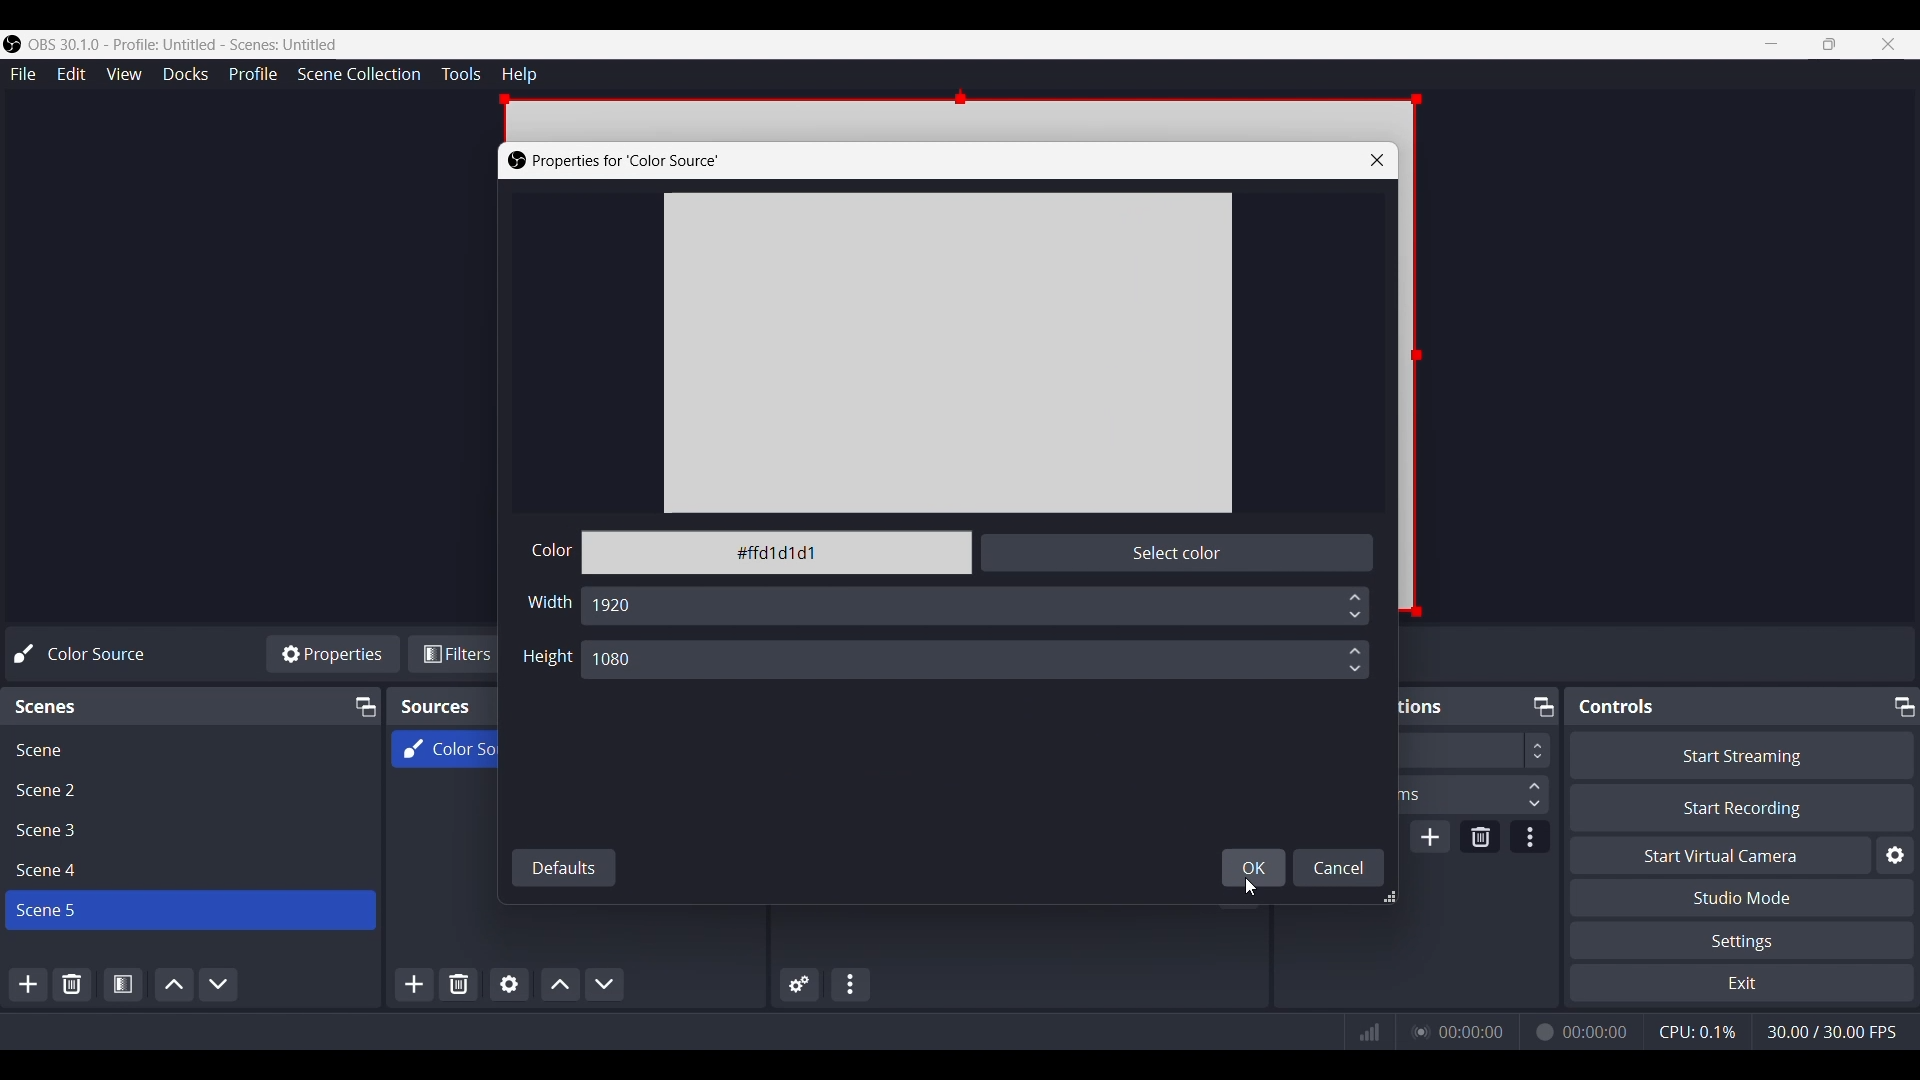 The width and height of the screenshot is (1920, 1080). I want to click on Settings, so click(1742, 941).